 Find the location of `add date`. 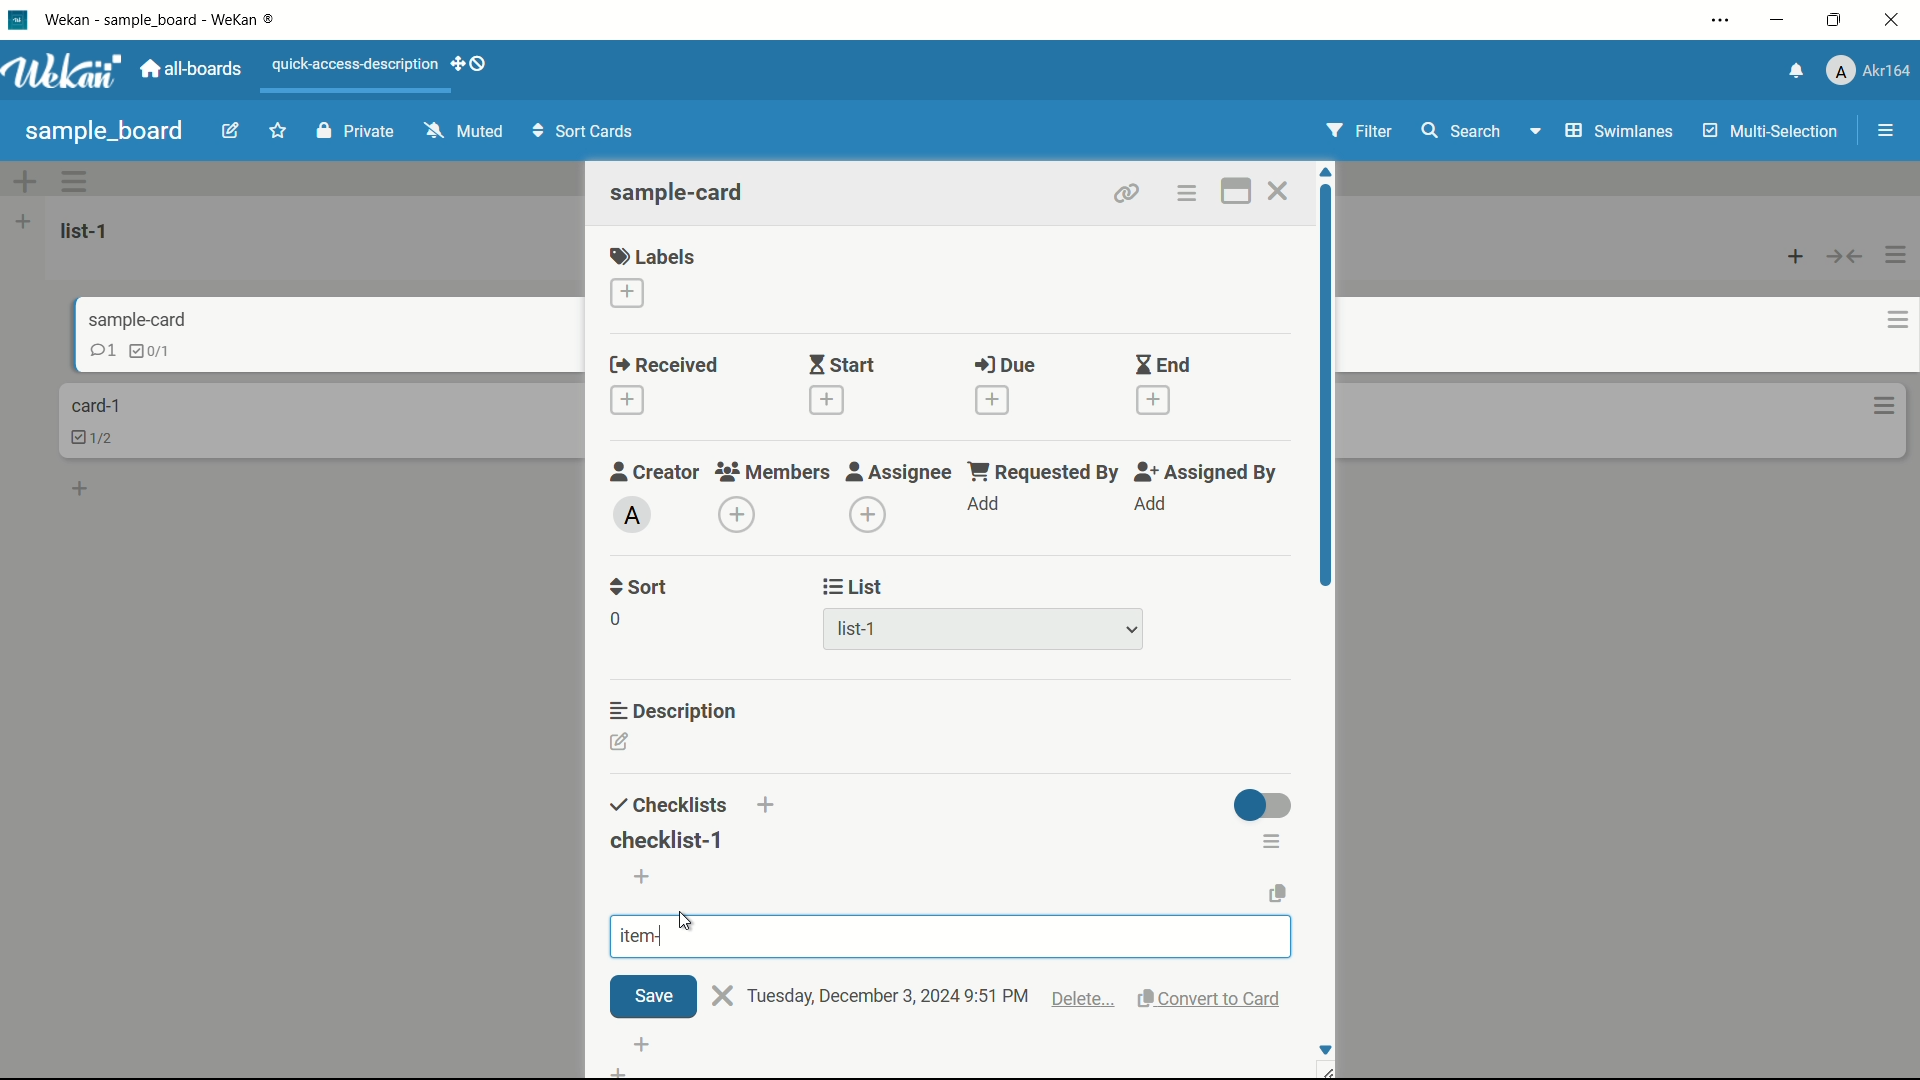

add date is located at coordinates (1154, 399).